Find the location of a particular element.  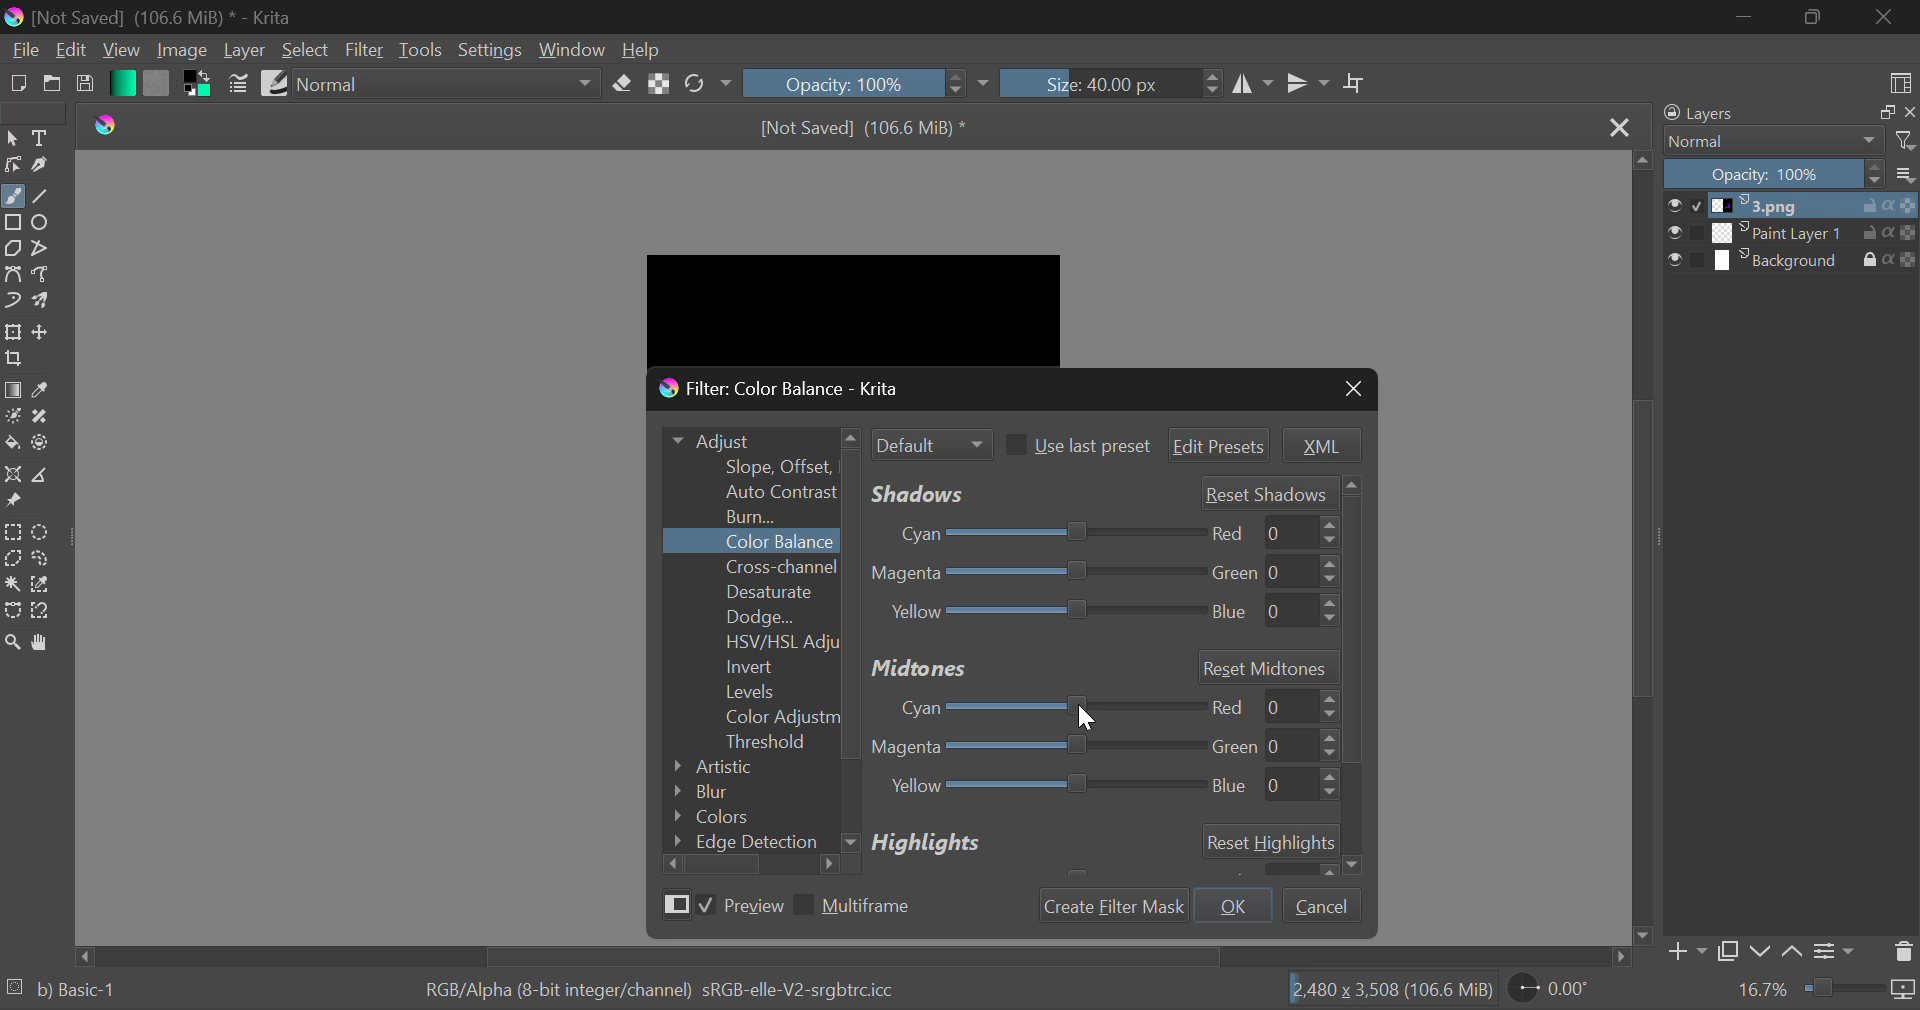

Midtones Section Header is located at coordinates (1102, 666).